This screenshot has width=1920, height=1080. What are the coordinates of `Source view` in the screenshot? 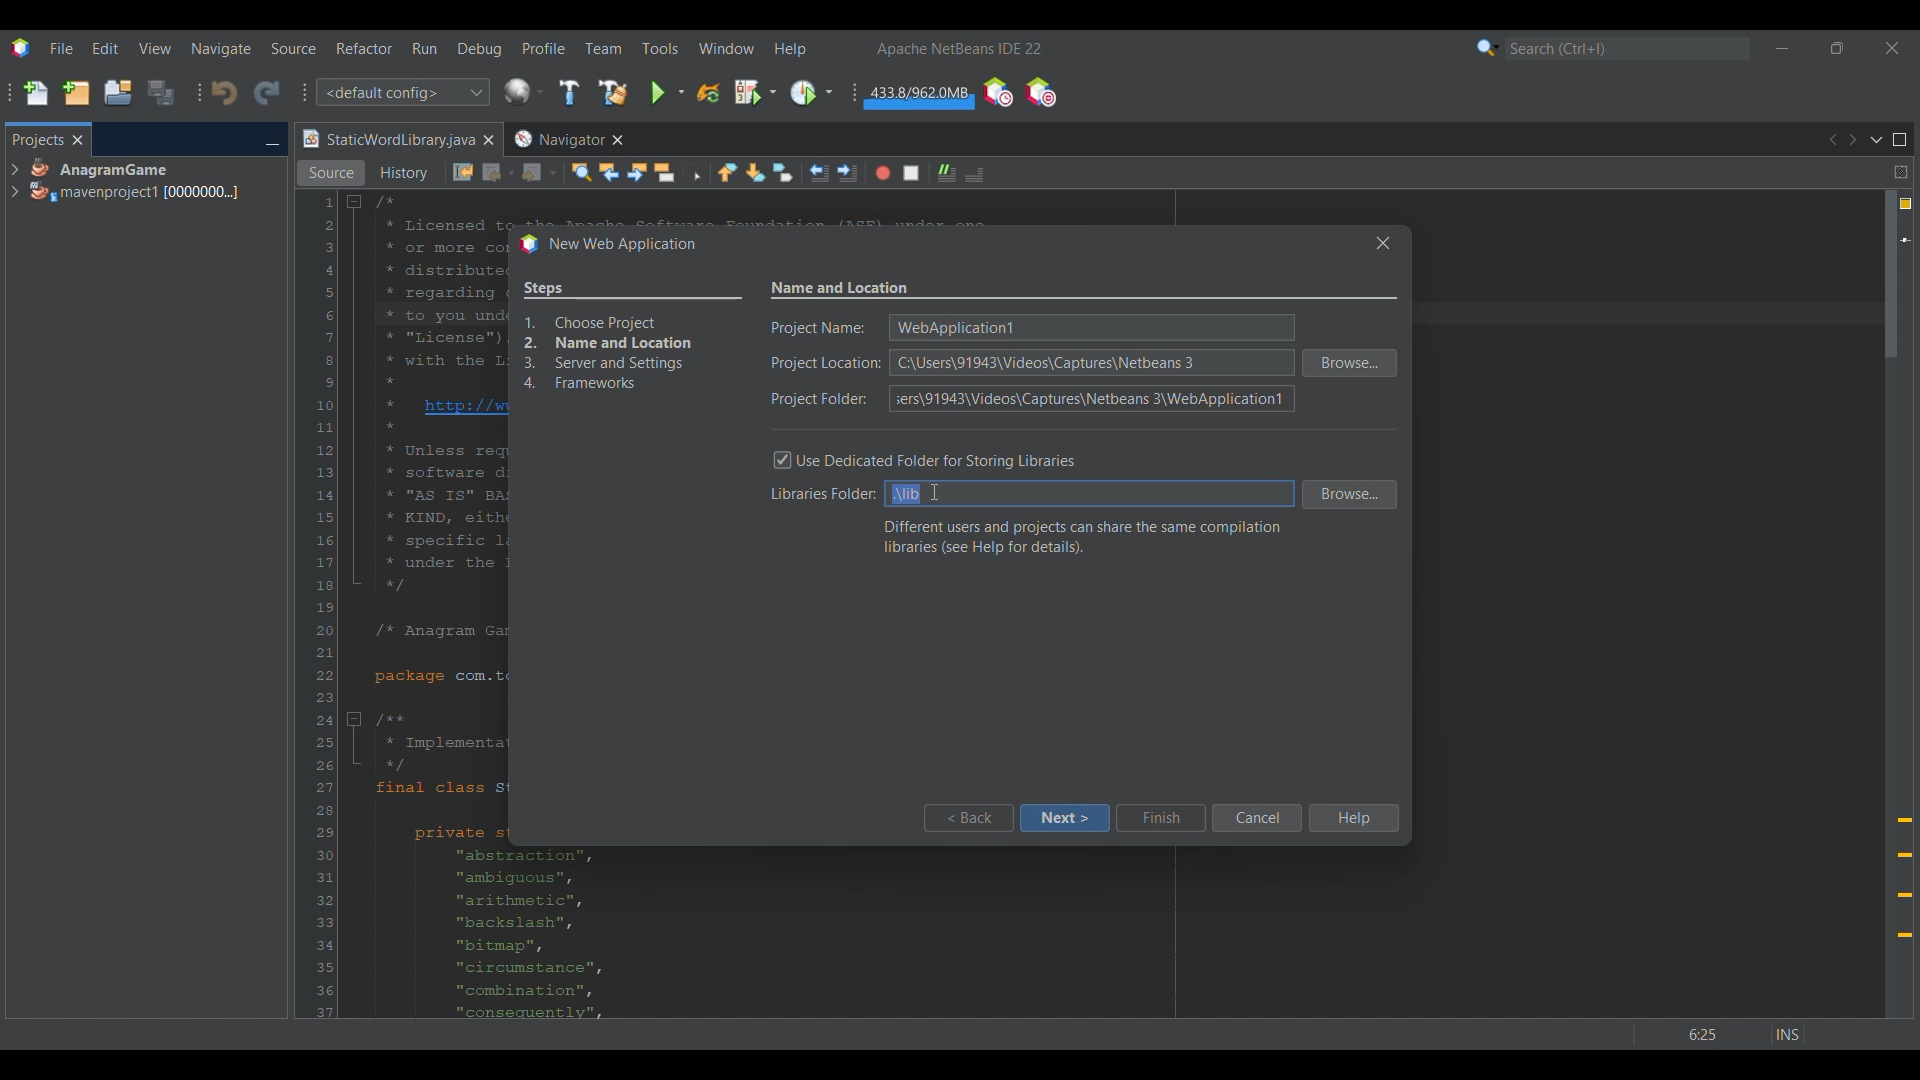 It's located at (331, 173).